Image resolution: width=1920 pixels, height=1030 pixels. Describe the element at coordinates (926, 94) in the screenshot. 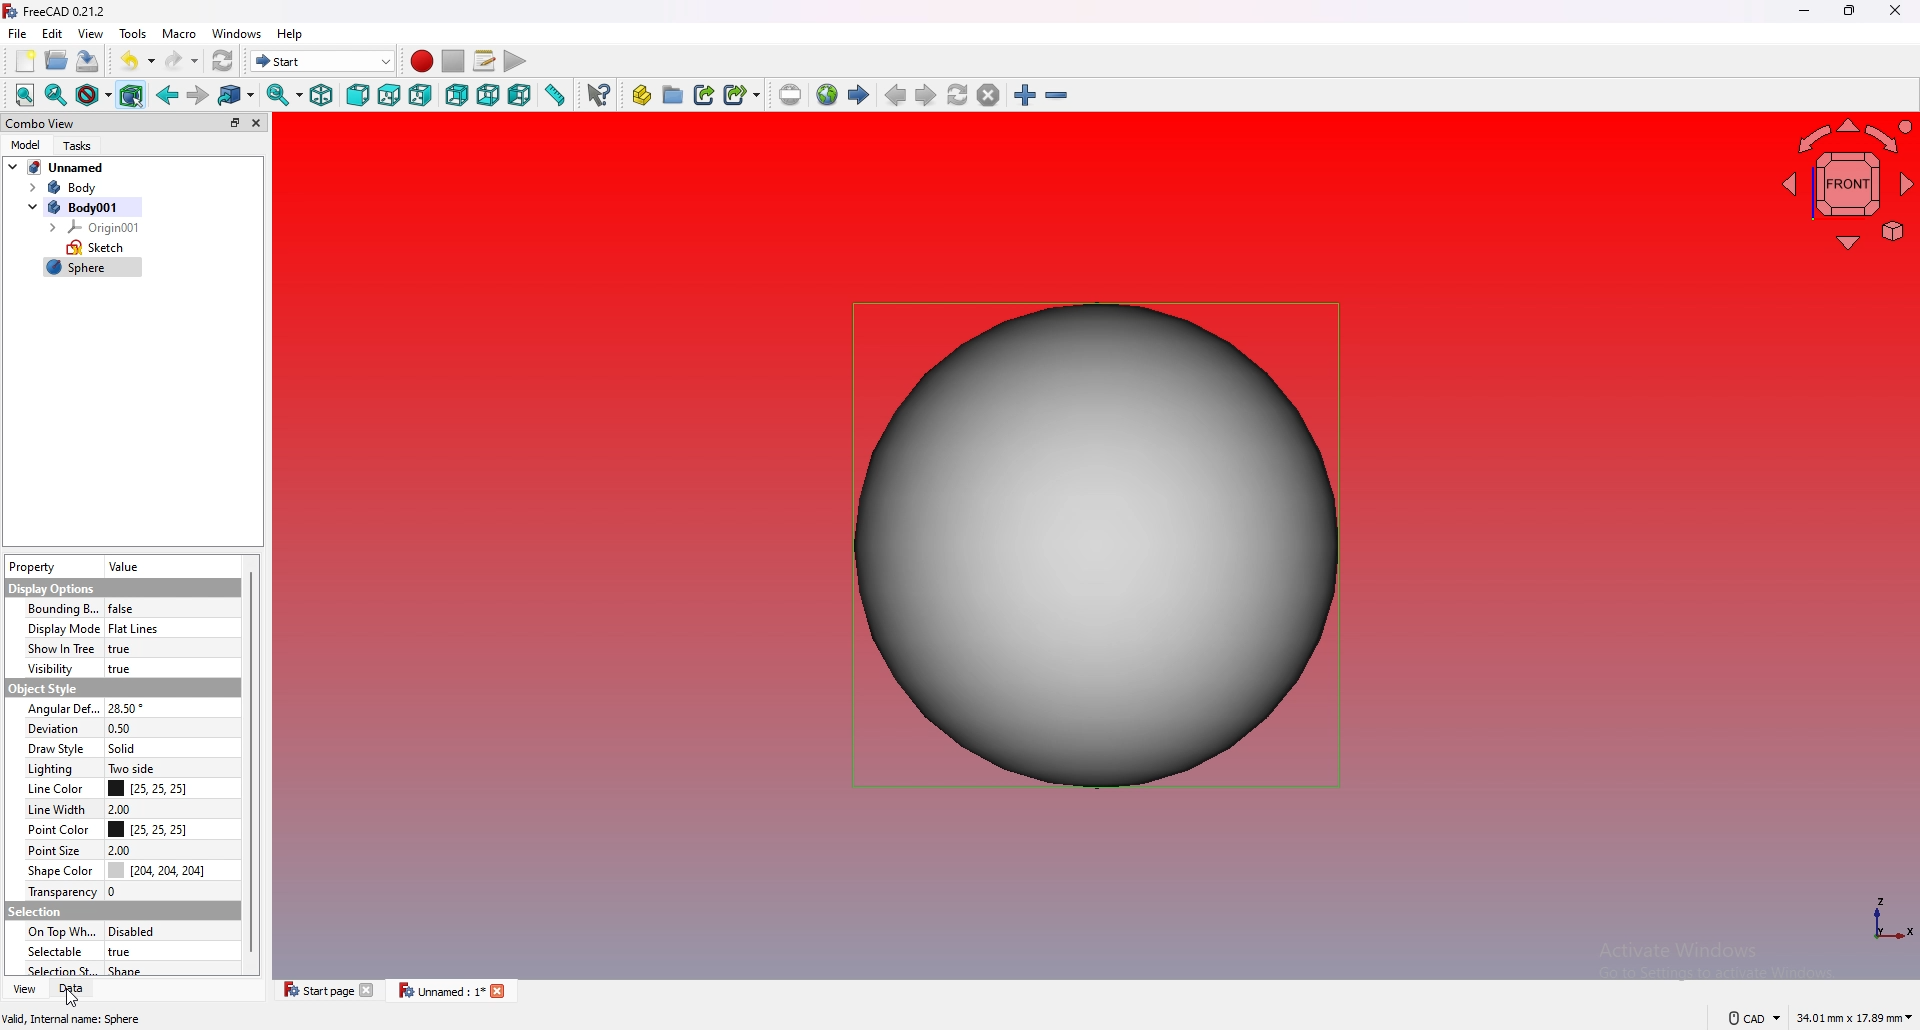

I see `next page` at that location.